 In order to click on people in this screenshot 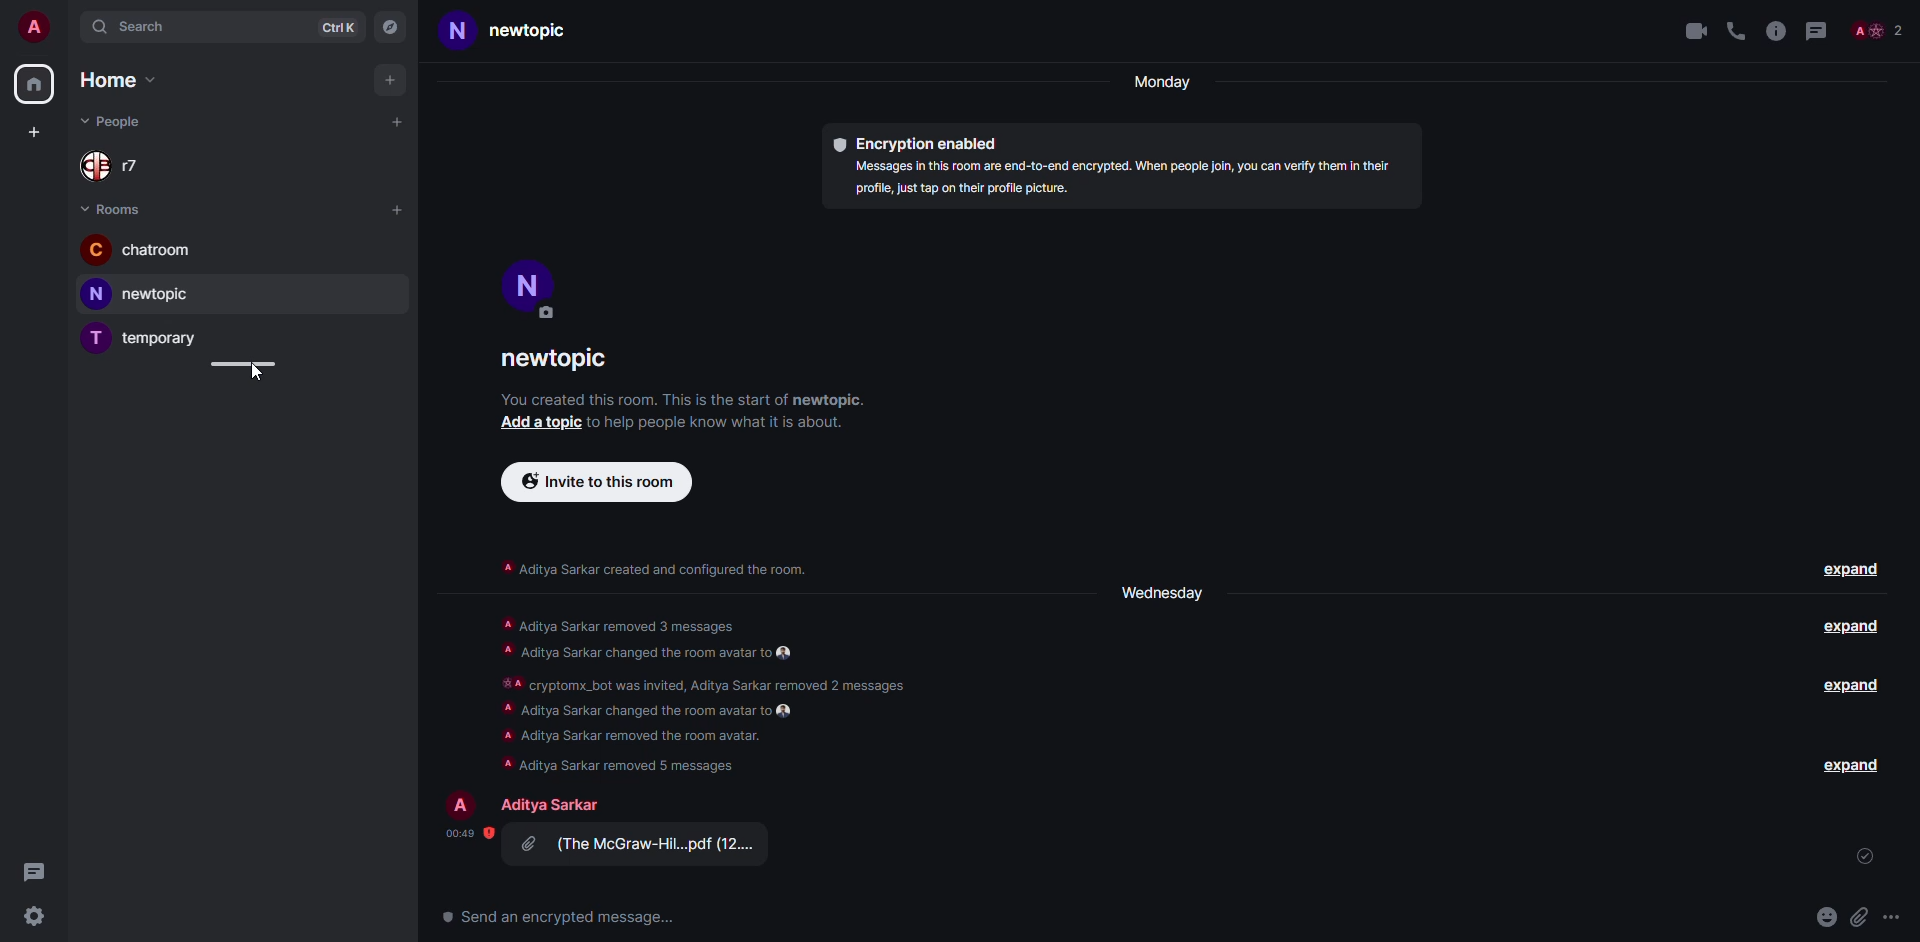, I will do `click(116, 121)`.